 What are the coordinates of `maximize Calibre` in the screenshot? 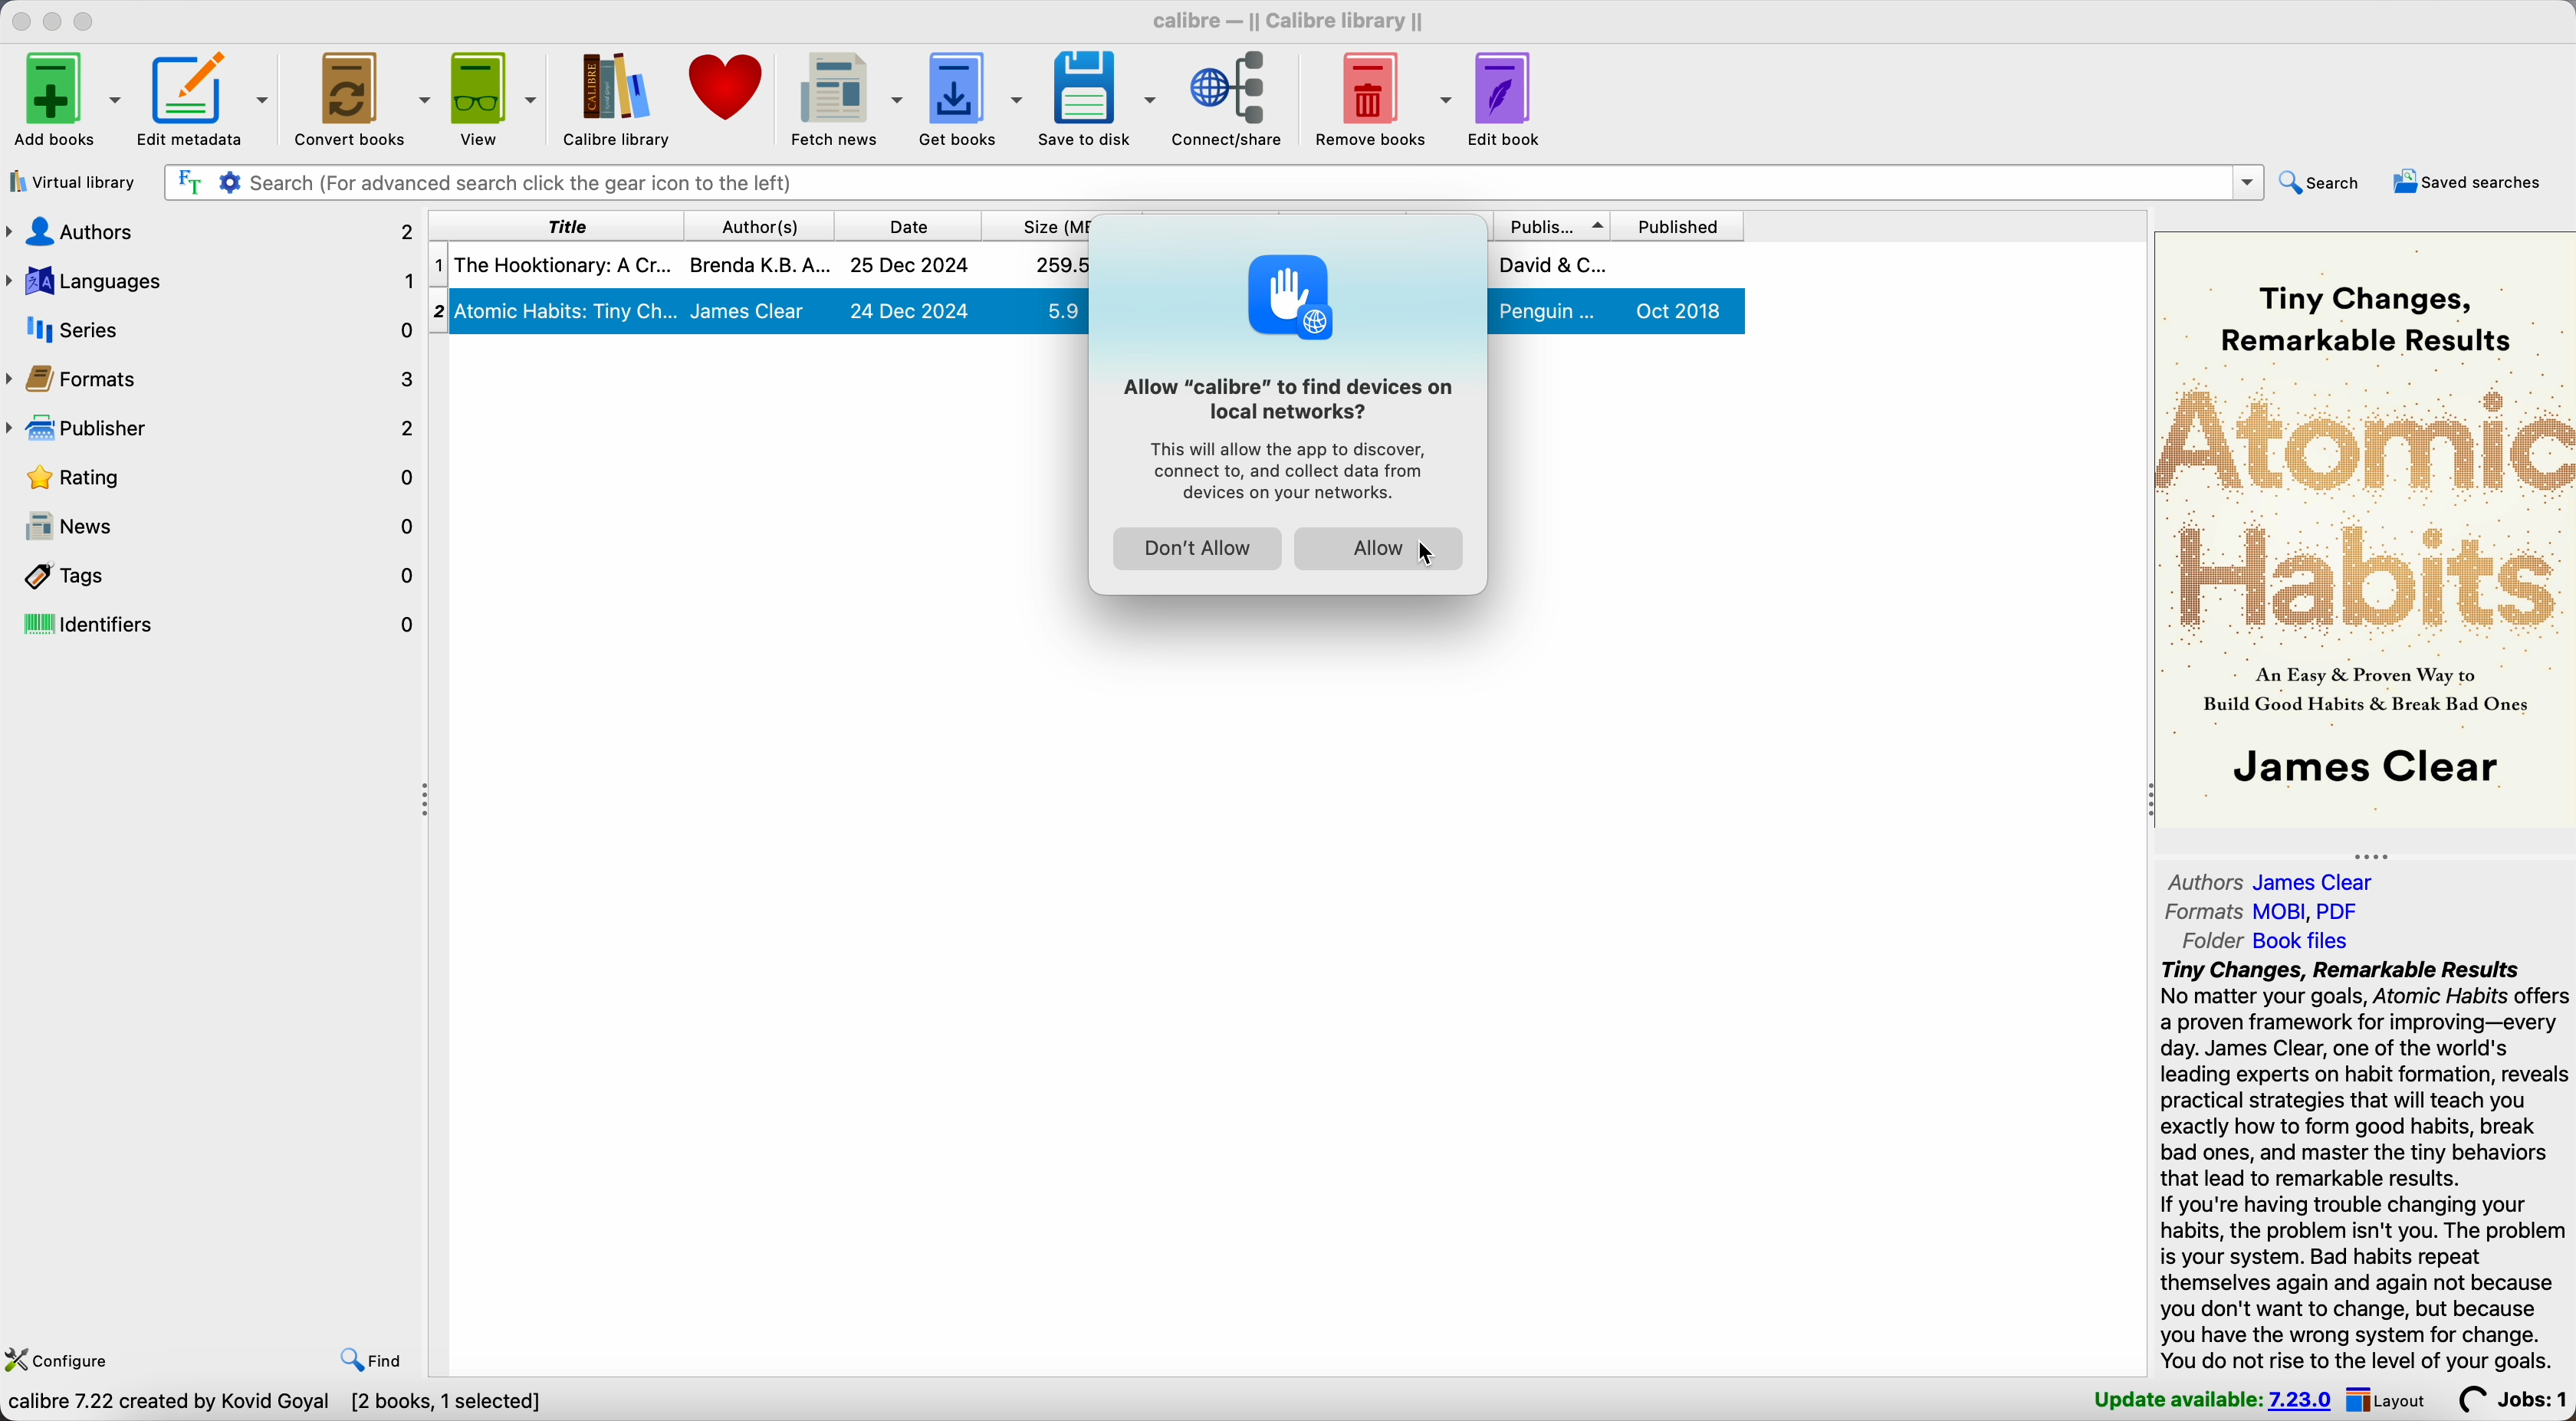 It's located at (89, 19).